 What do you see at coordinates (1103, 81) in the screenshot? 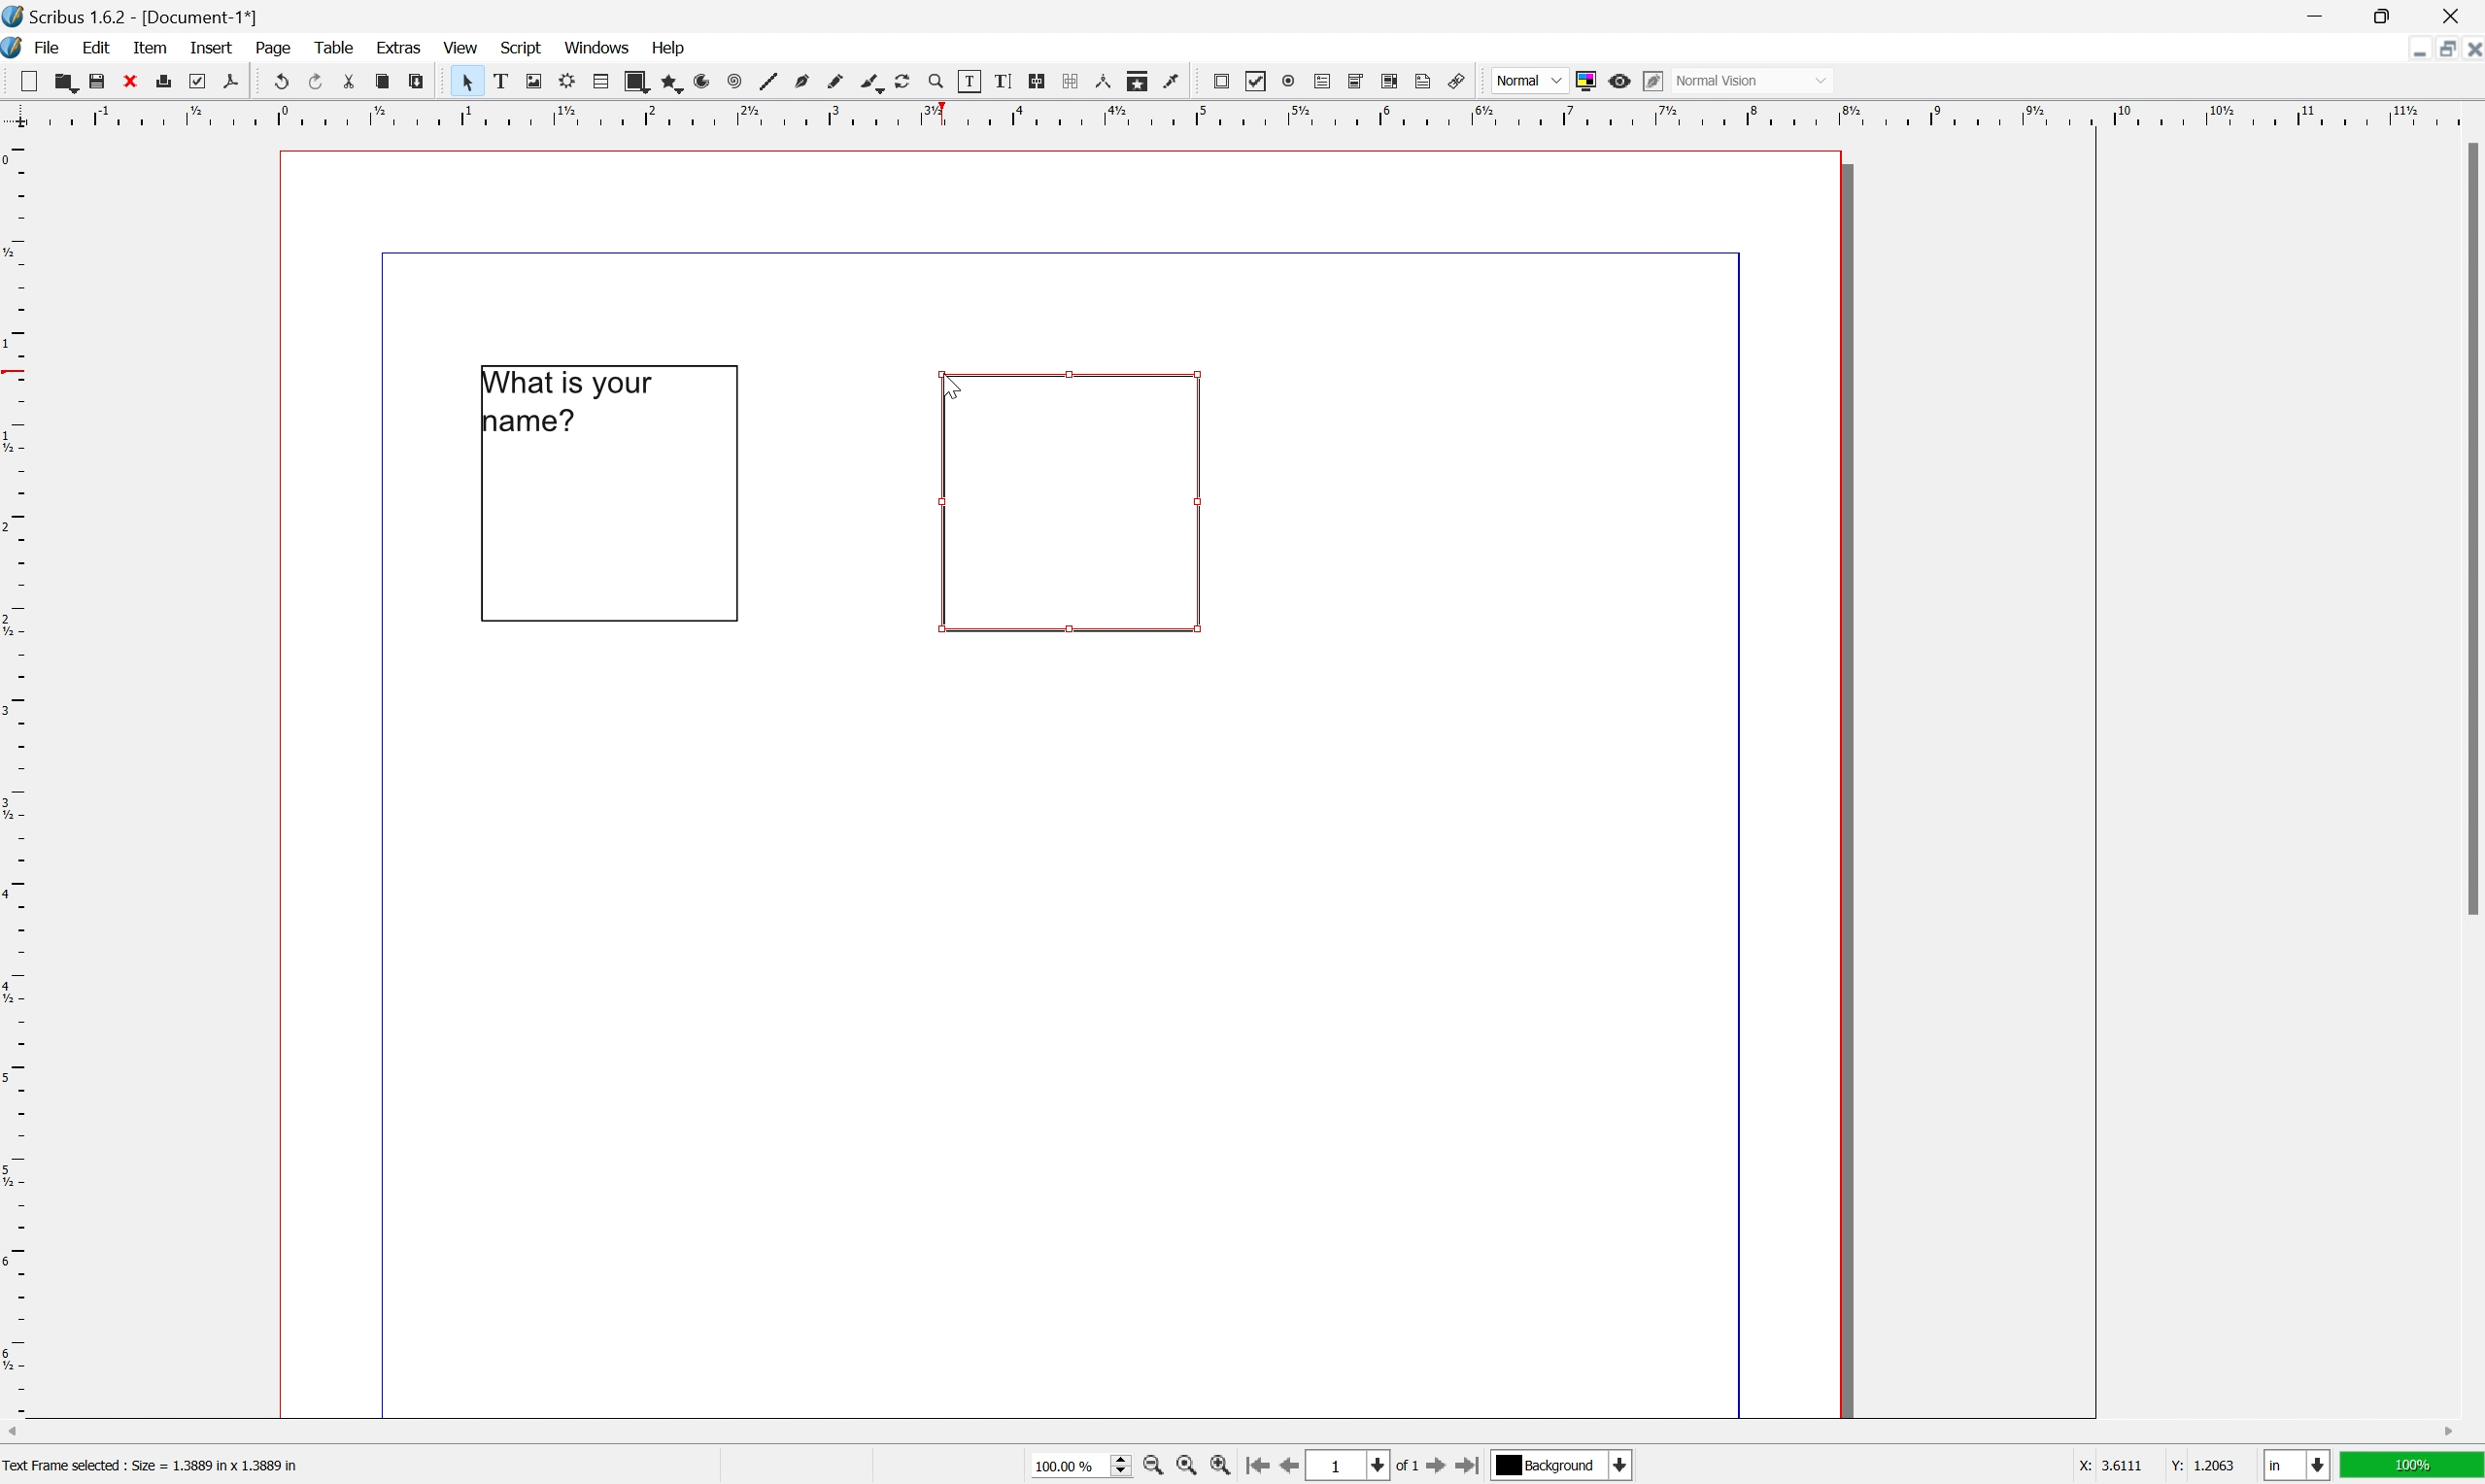
I see `measurements` at bounding box center [1103, 81].